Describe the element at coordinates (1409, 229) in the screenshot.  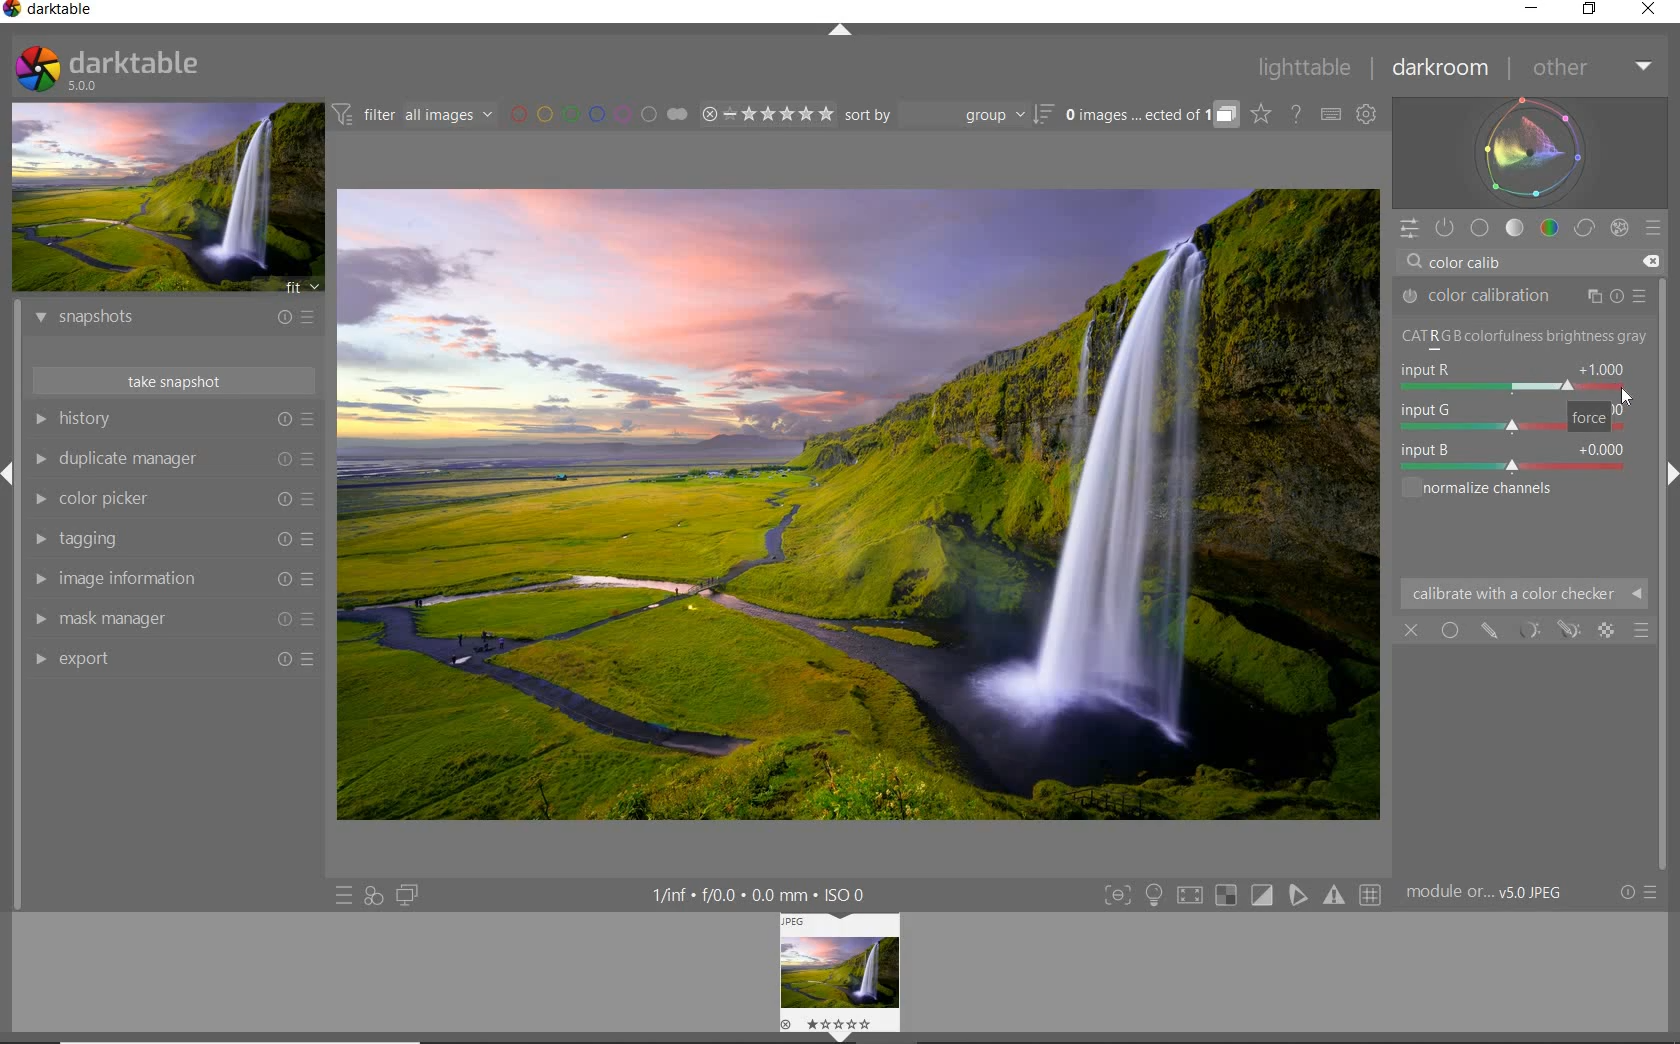
I see `QUICK ACCESS PANEL` at that location.